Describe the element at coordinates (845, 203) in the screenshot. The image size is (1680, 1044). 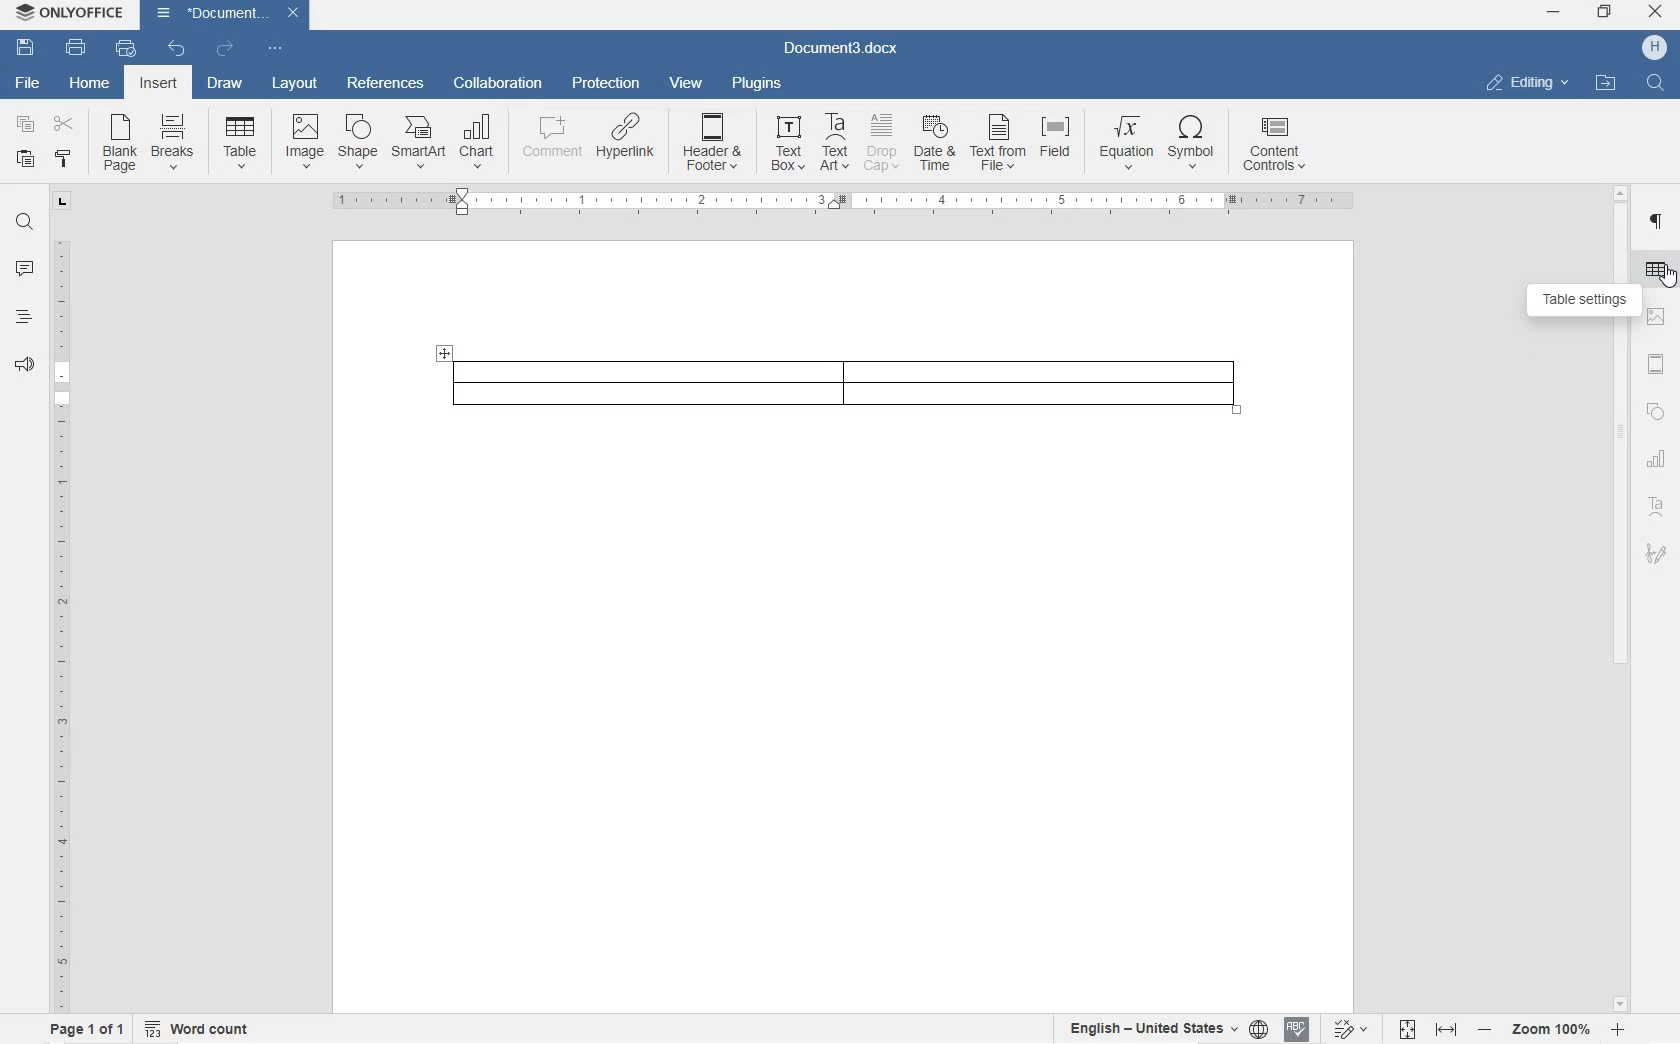
I see `Ruler` at that location.